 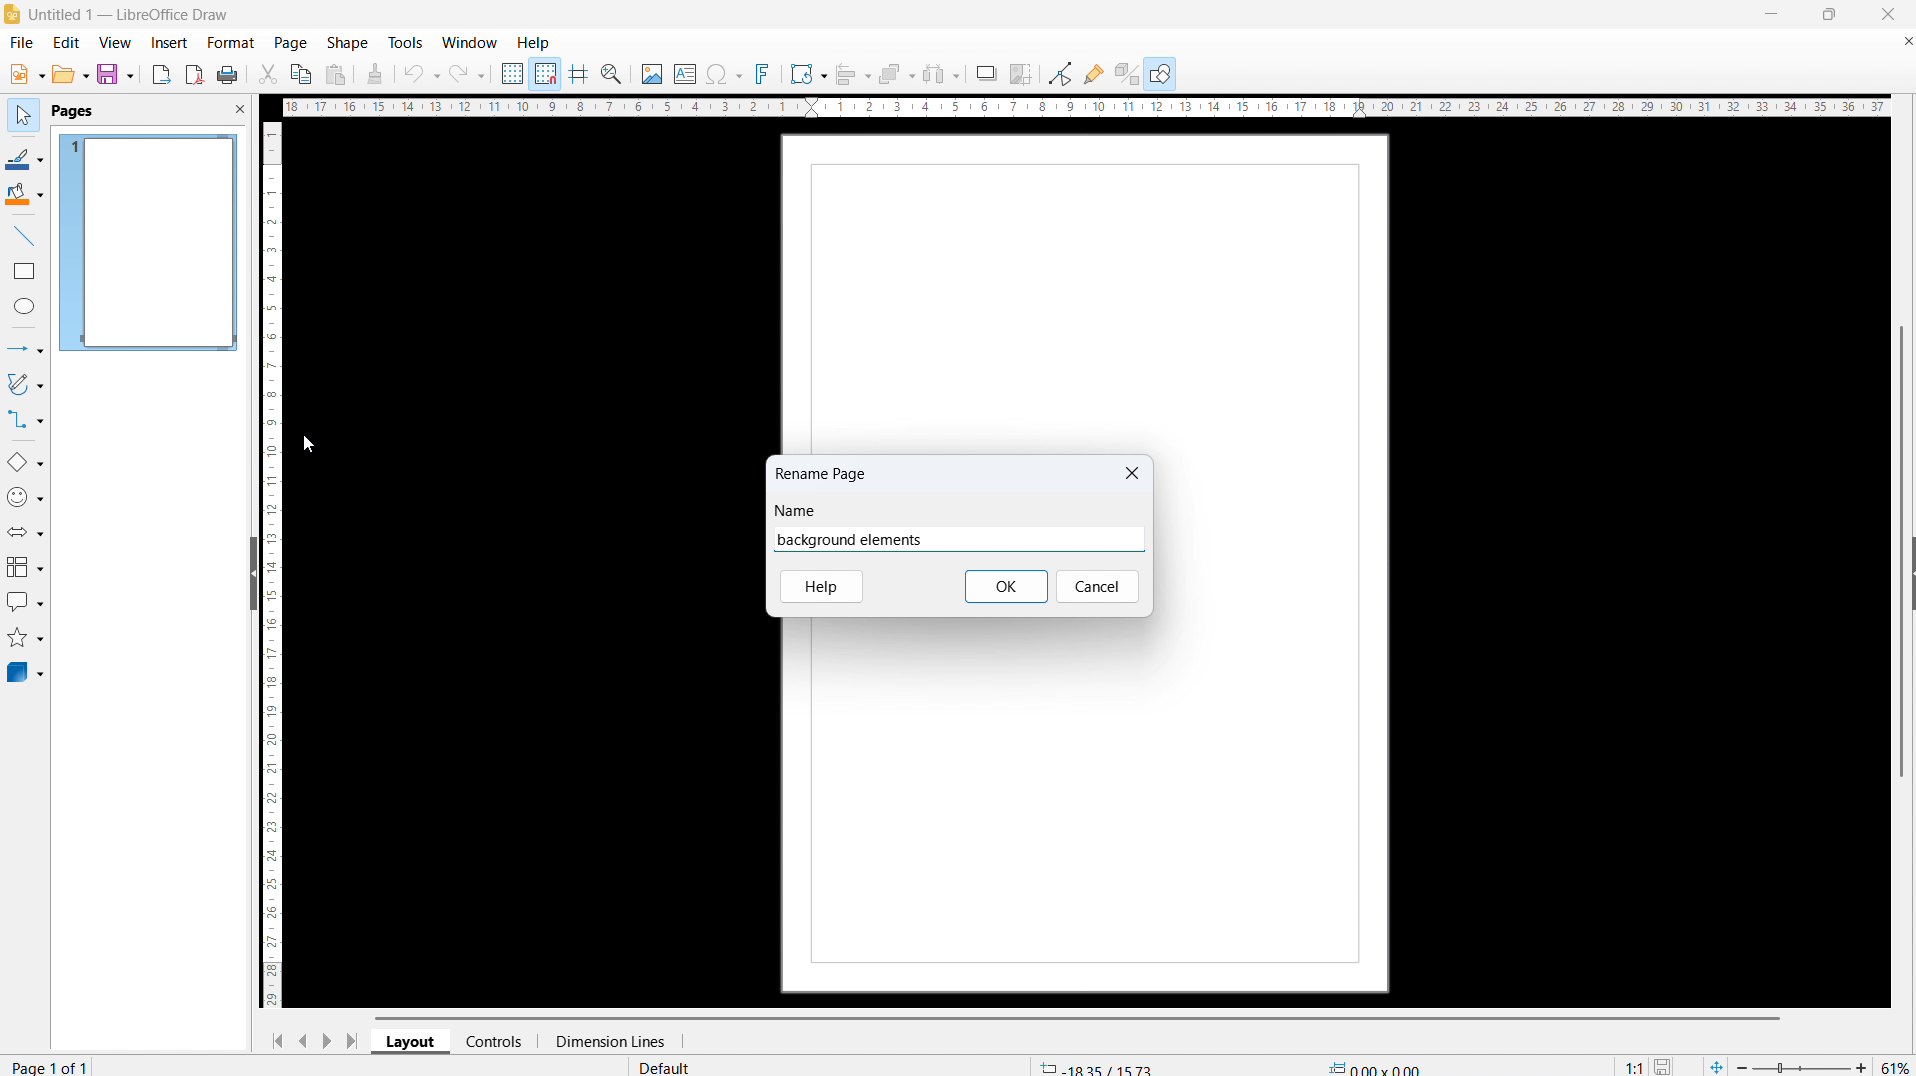 I want to click on line color, so click(x=25, y=158).